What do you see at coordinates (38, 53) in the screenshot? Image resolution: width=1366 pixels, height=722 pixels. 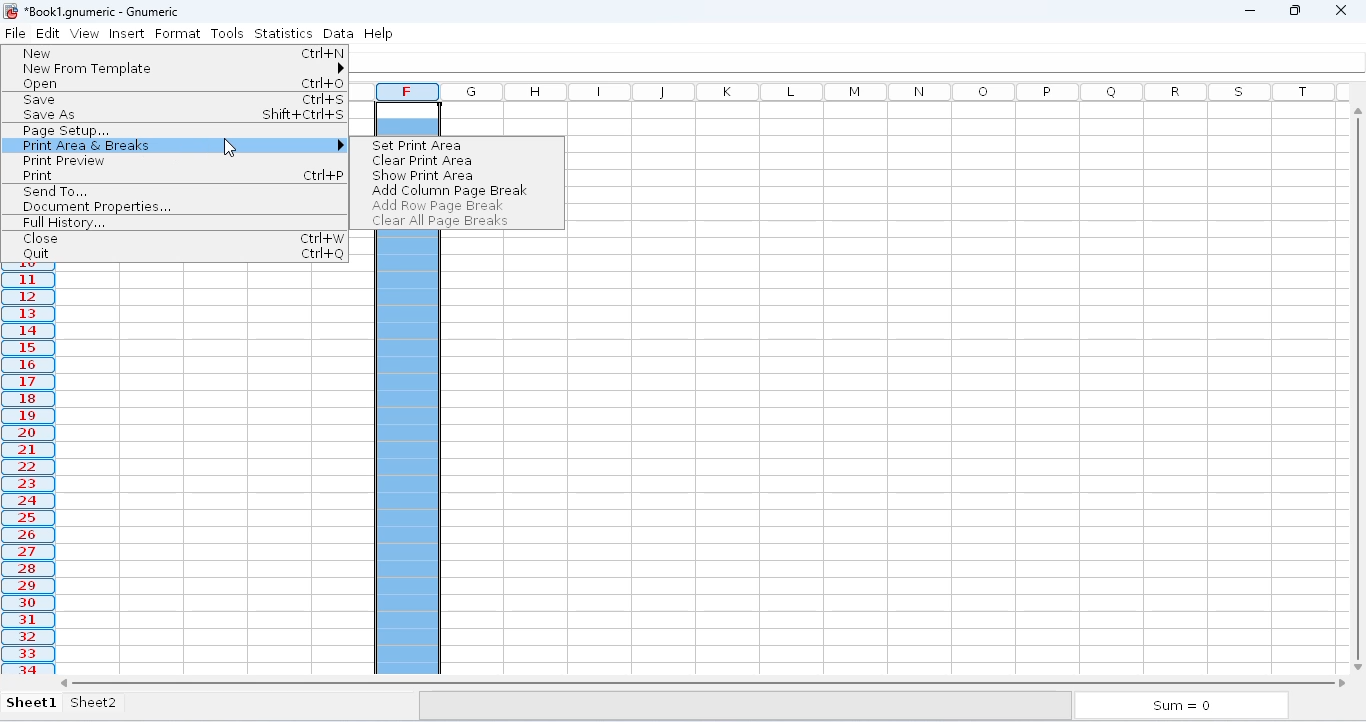 I see `new` at bounding box center [38, 53].